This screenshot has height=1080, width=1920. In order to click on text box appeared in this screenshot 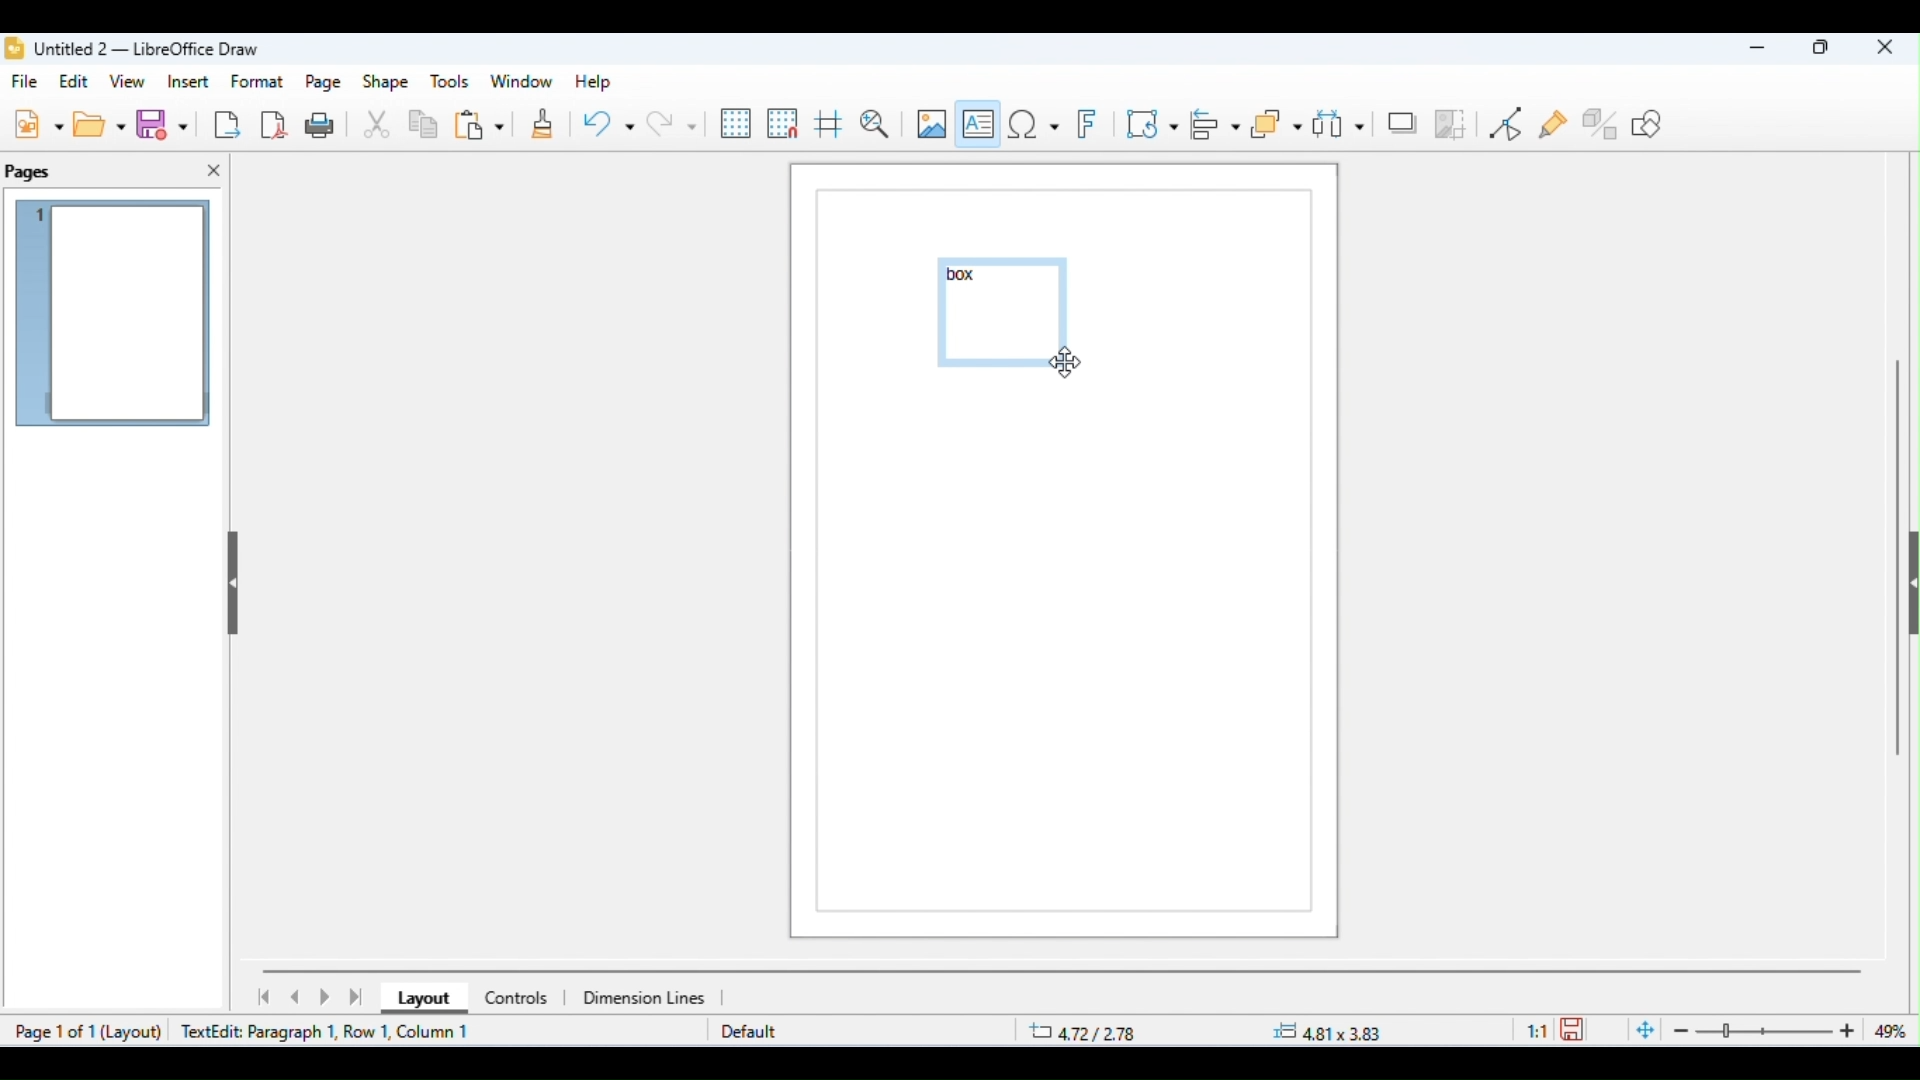, I will do `click(1007, 314)`.